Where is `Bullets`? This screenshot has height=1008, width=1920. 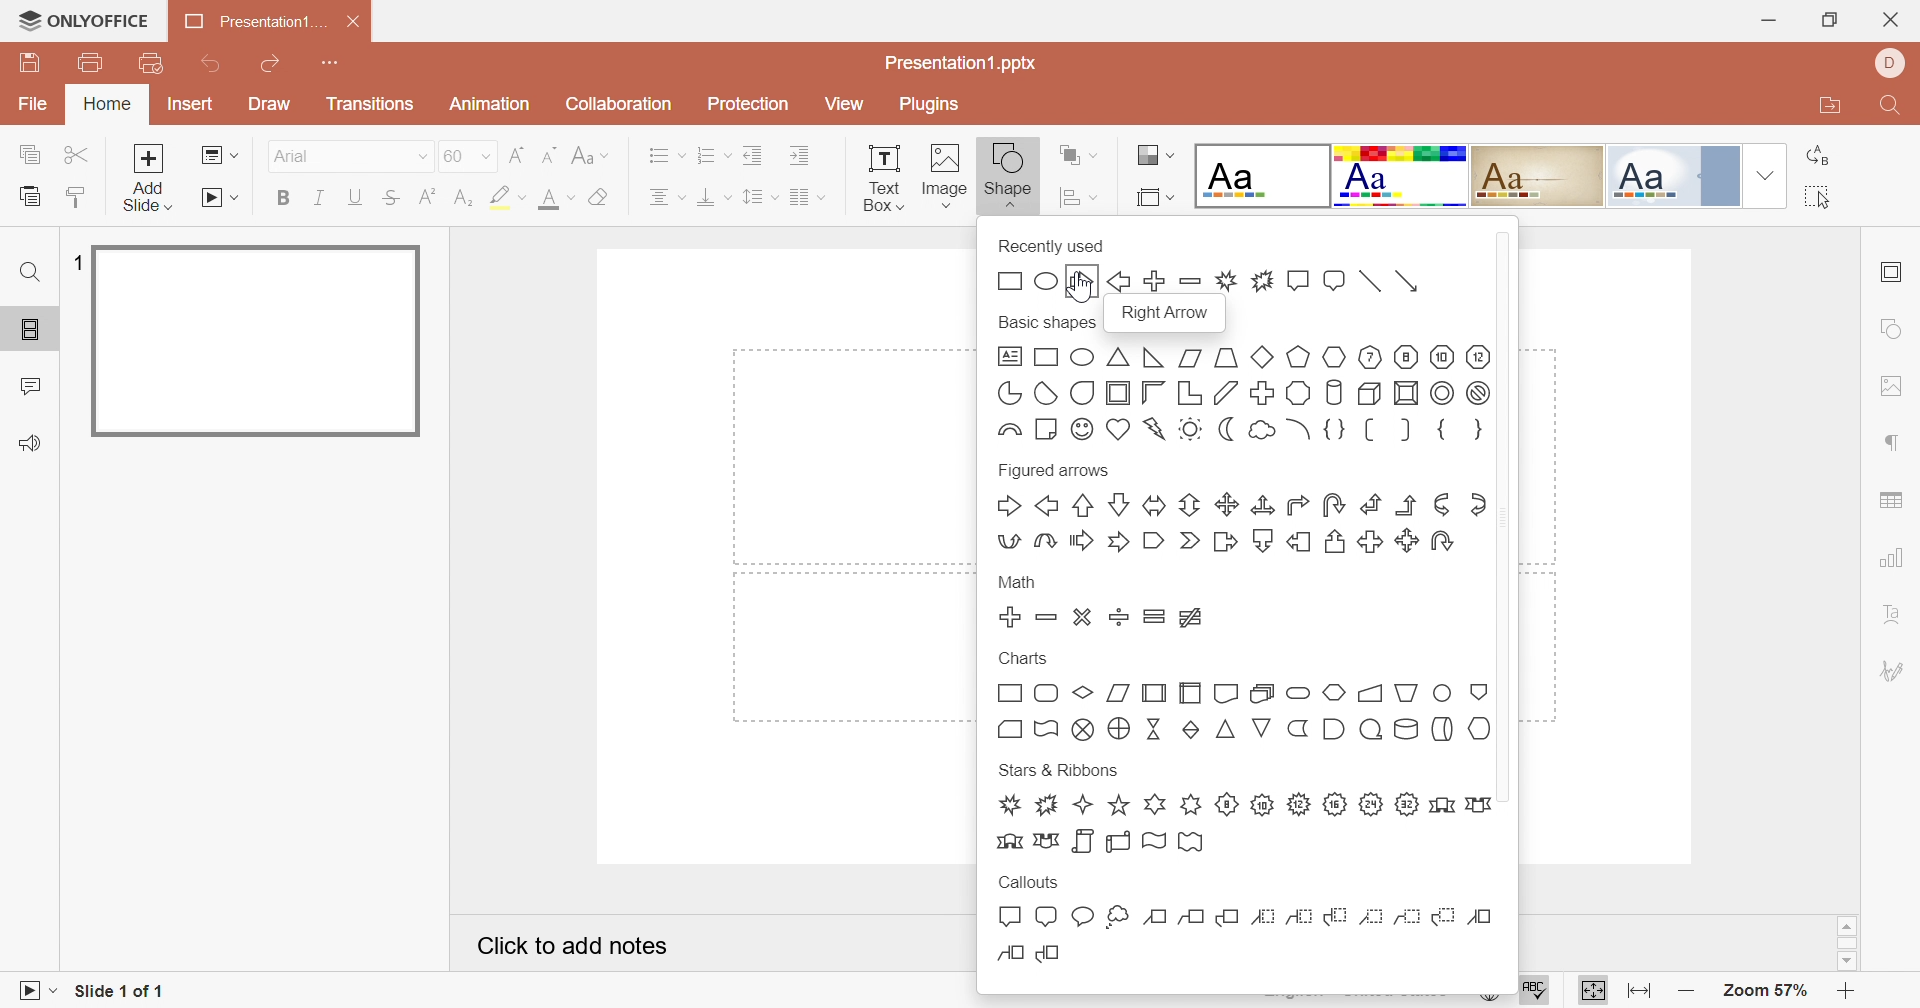 Bullets is located at coordinates (661, 153).